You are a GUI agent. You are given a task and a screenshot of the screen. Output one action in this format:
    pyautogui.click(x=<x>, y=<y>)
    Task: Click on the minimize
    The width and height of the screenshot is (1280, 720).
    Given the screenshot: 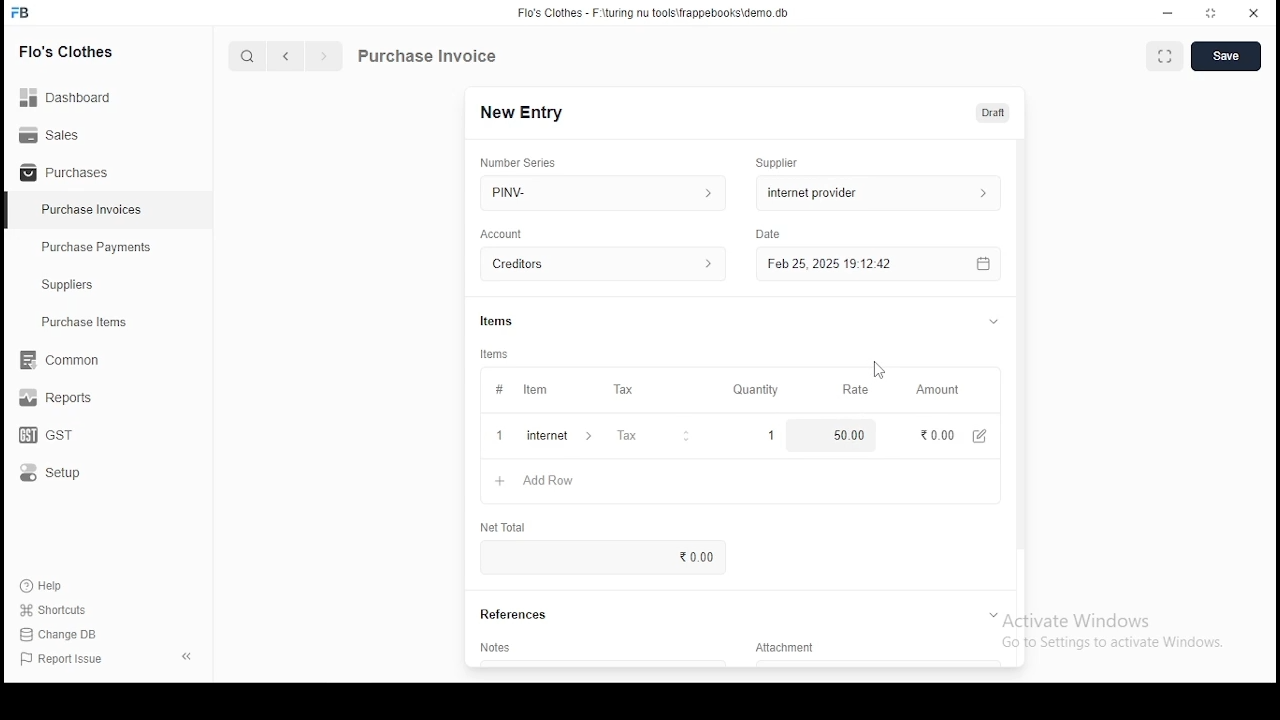 What is the action you would take?
    pyautogui.click(x=1170, y=12)
    